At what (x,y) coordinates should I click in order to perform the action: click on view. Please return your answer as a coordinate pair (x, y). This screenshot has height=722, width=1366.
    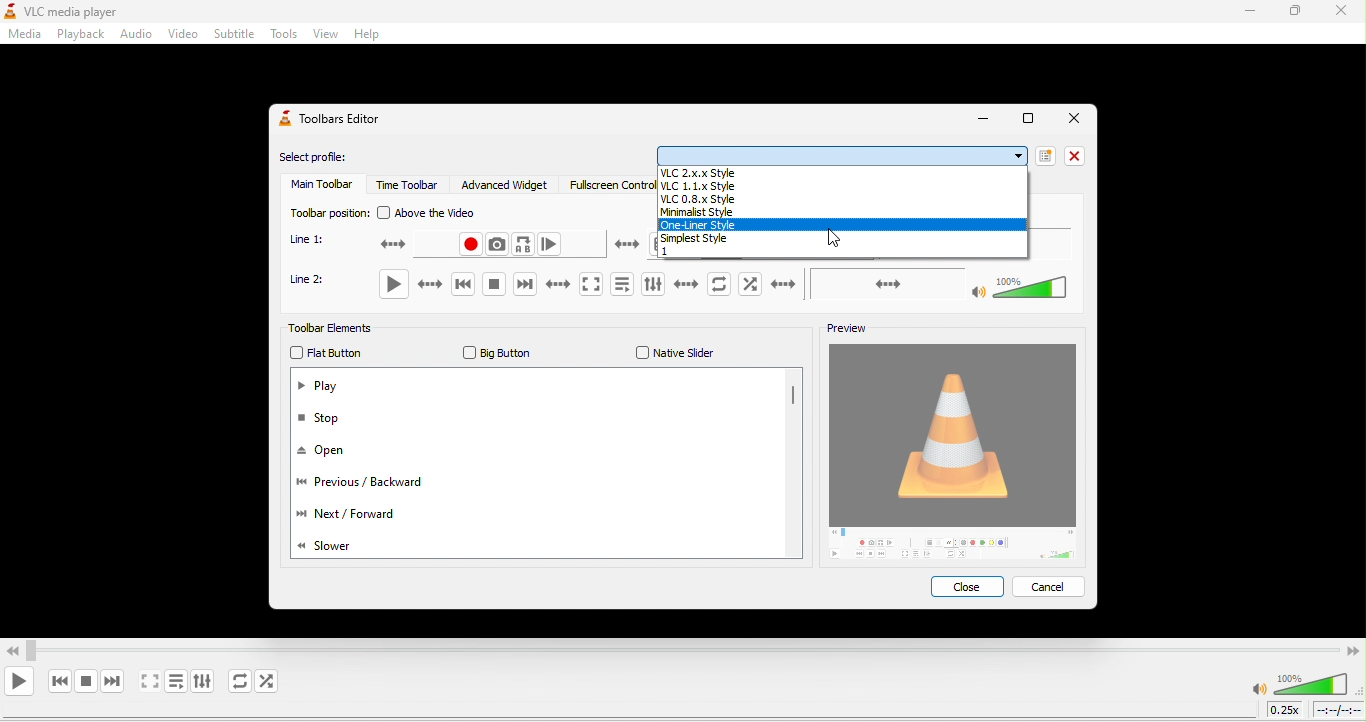
    Looking at the image, I should click on (324, 36).